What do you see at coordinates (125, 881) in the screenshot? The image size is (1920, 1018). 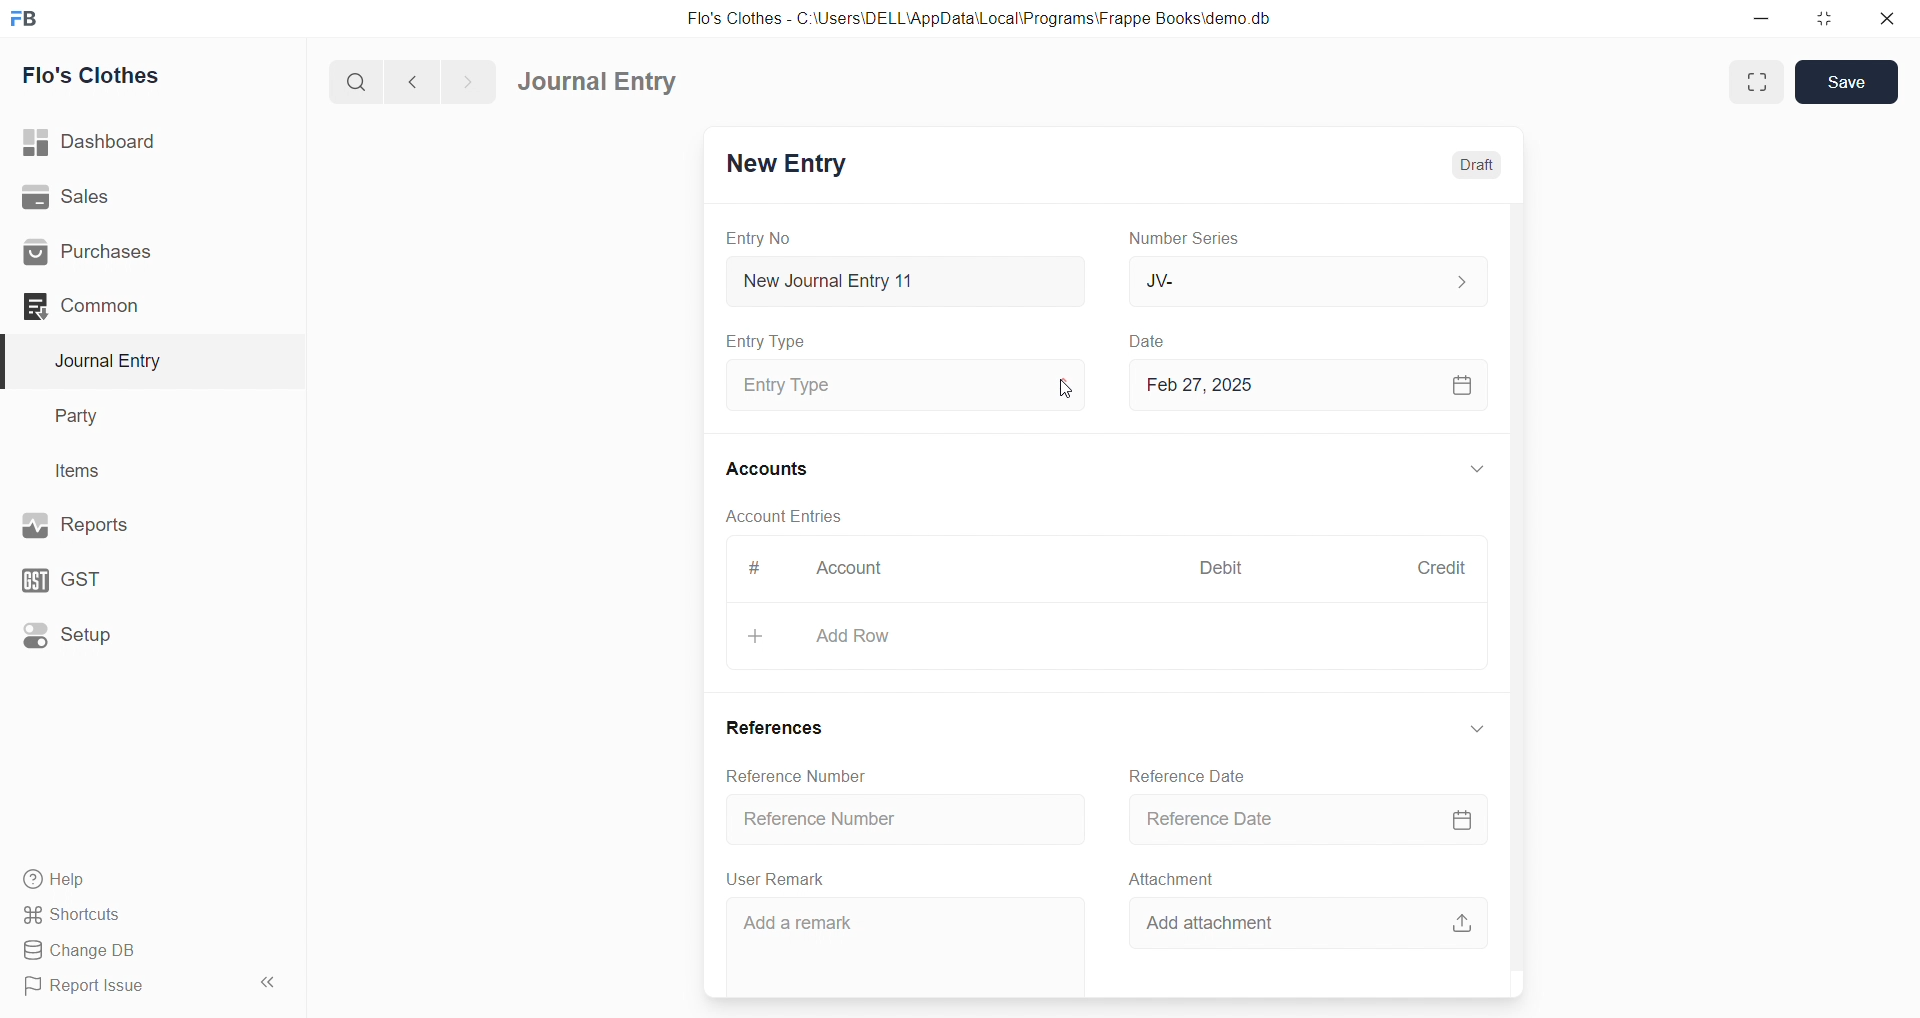 I see `Help` at bounding box center [125, 881].